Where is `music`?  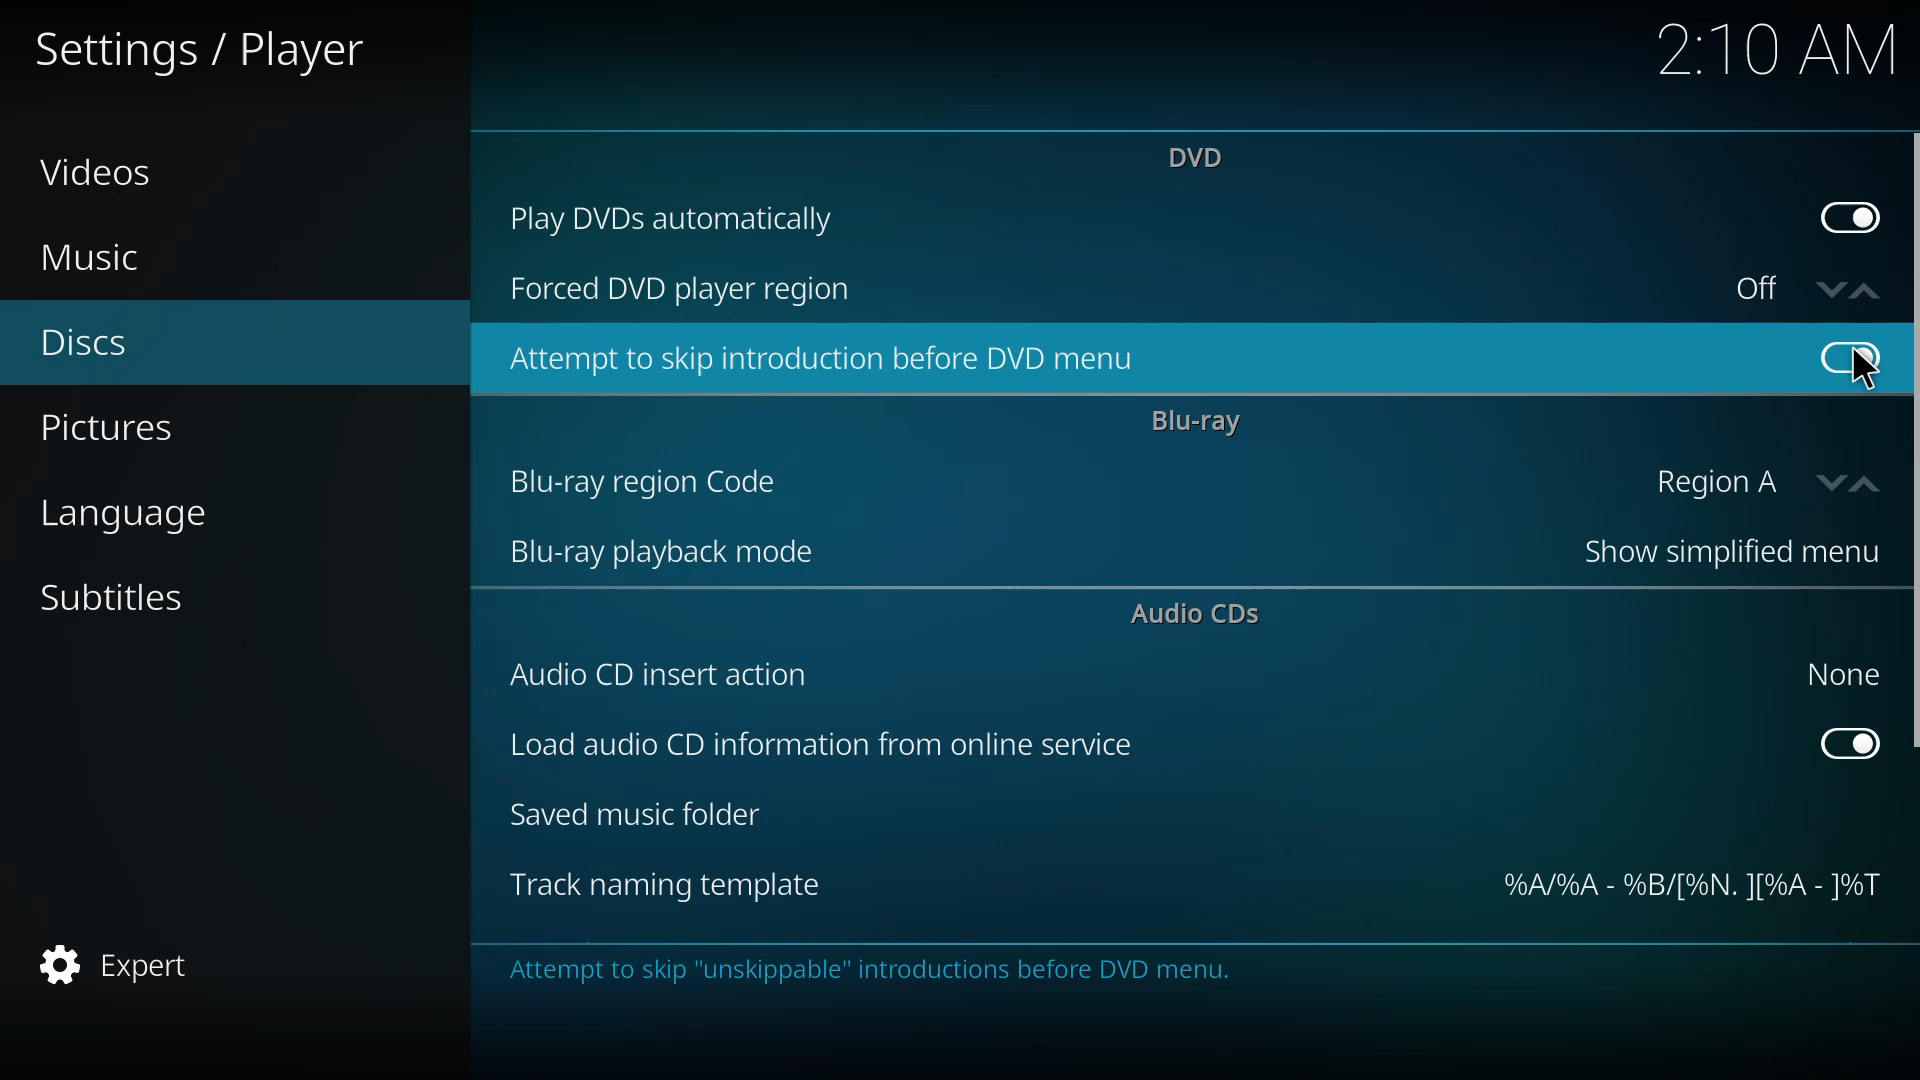 music is located at coordinates (94, 256).